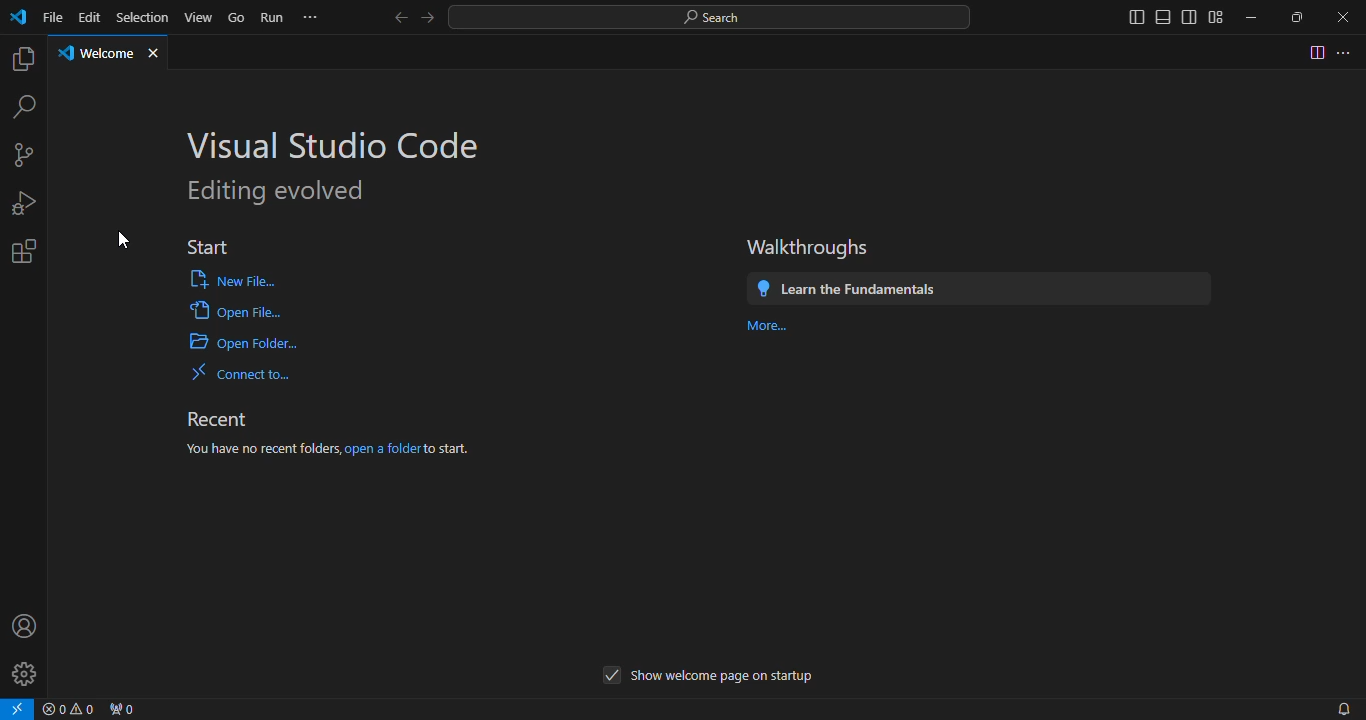 This screenshot has width=1366, height=720. What do you see at coordinates (701, 676) in the screenshot?
I see `show welcome page on startup` at bounding box center [701, 676].